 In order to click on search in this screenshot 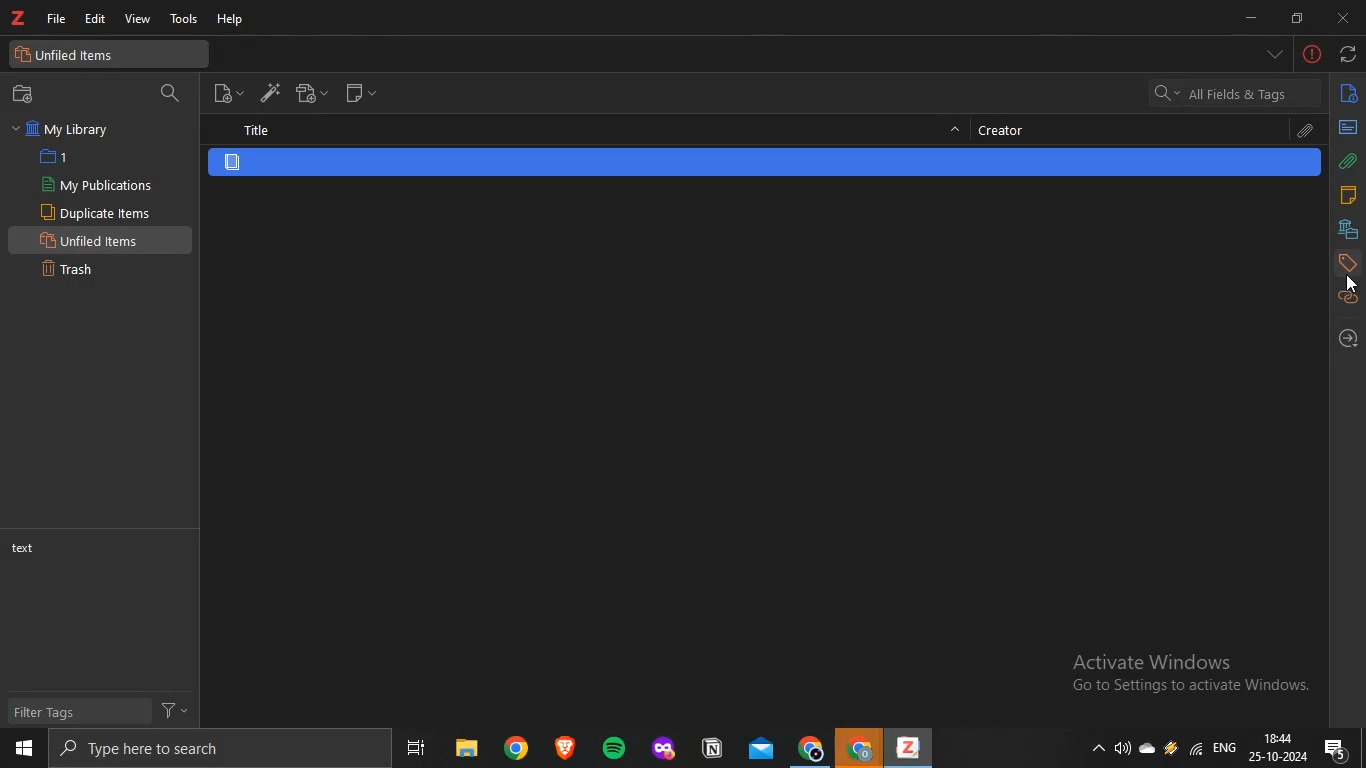, I will do `click(170, 93)`.